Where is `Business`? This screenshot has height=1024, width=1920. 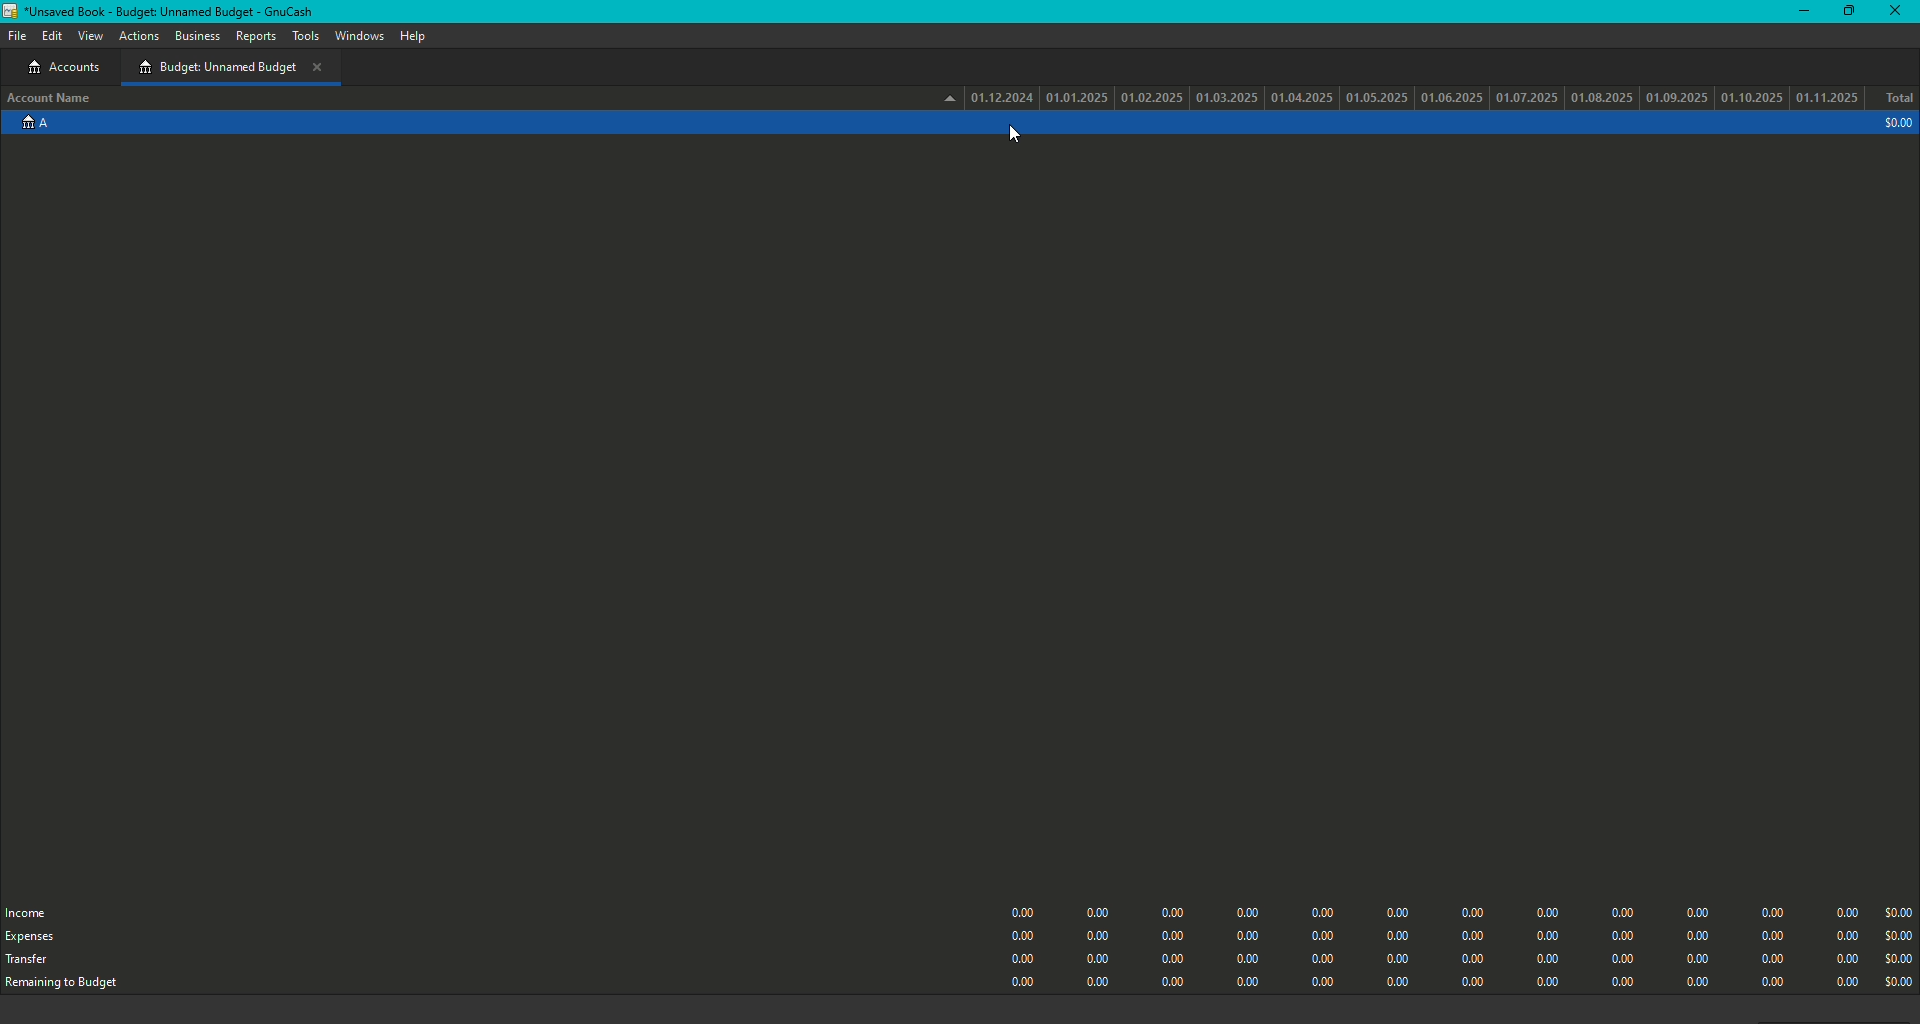
Business is located at coordinates (197, 36).